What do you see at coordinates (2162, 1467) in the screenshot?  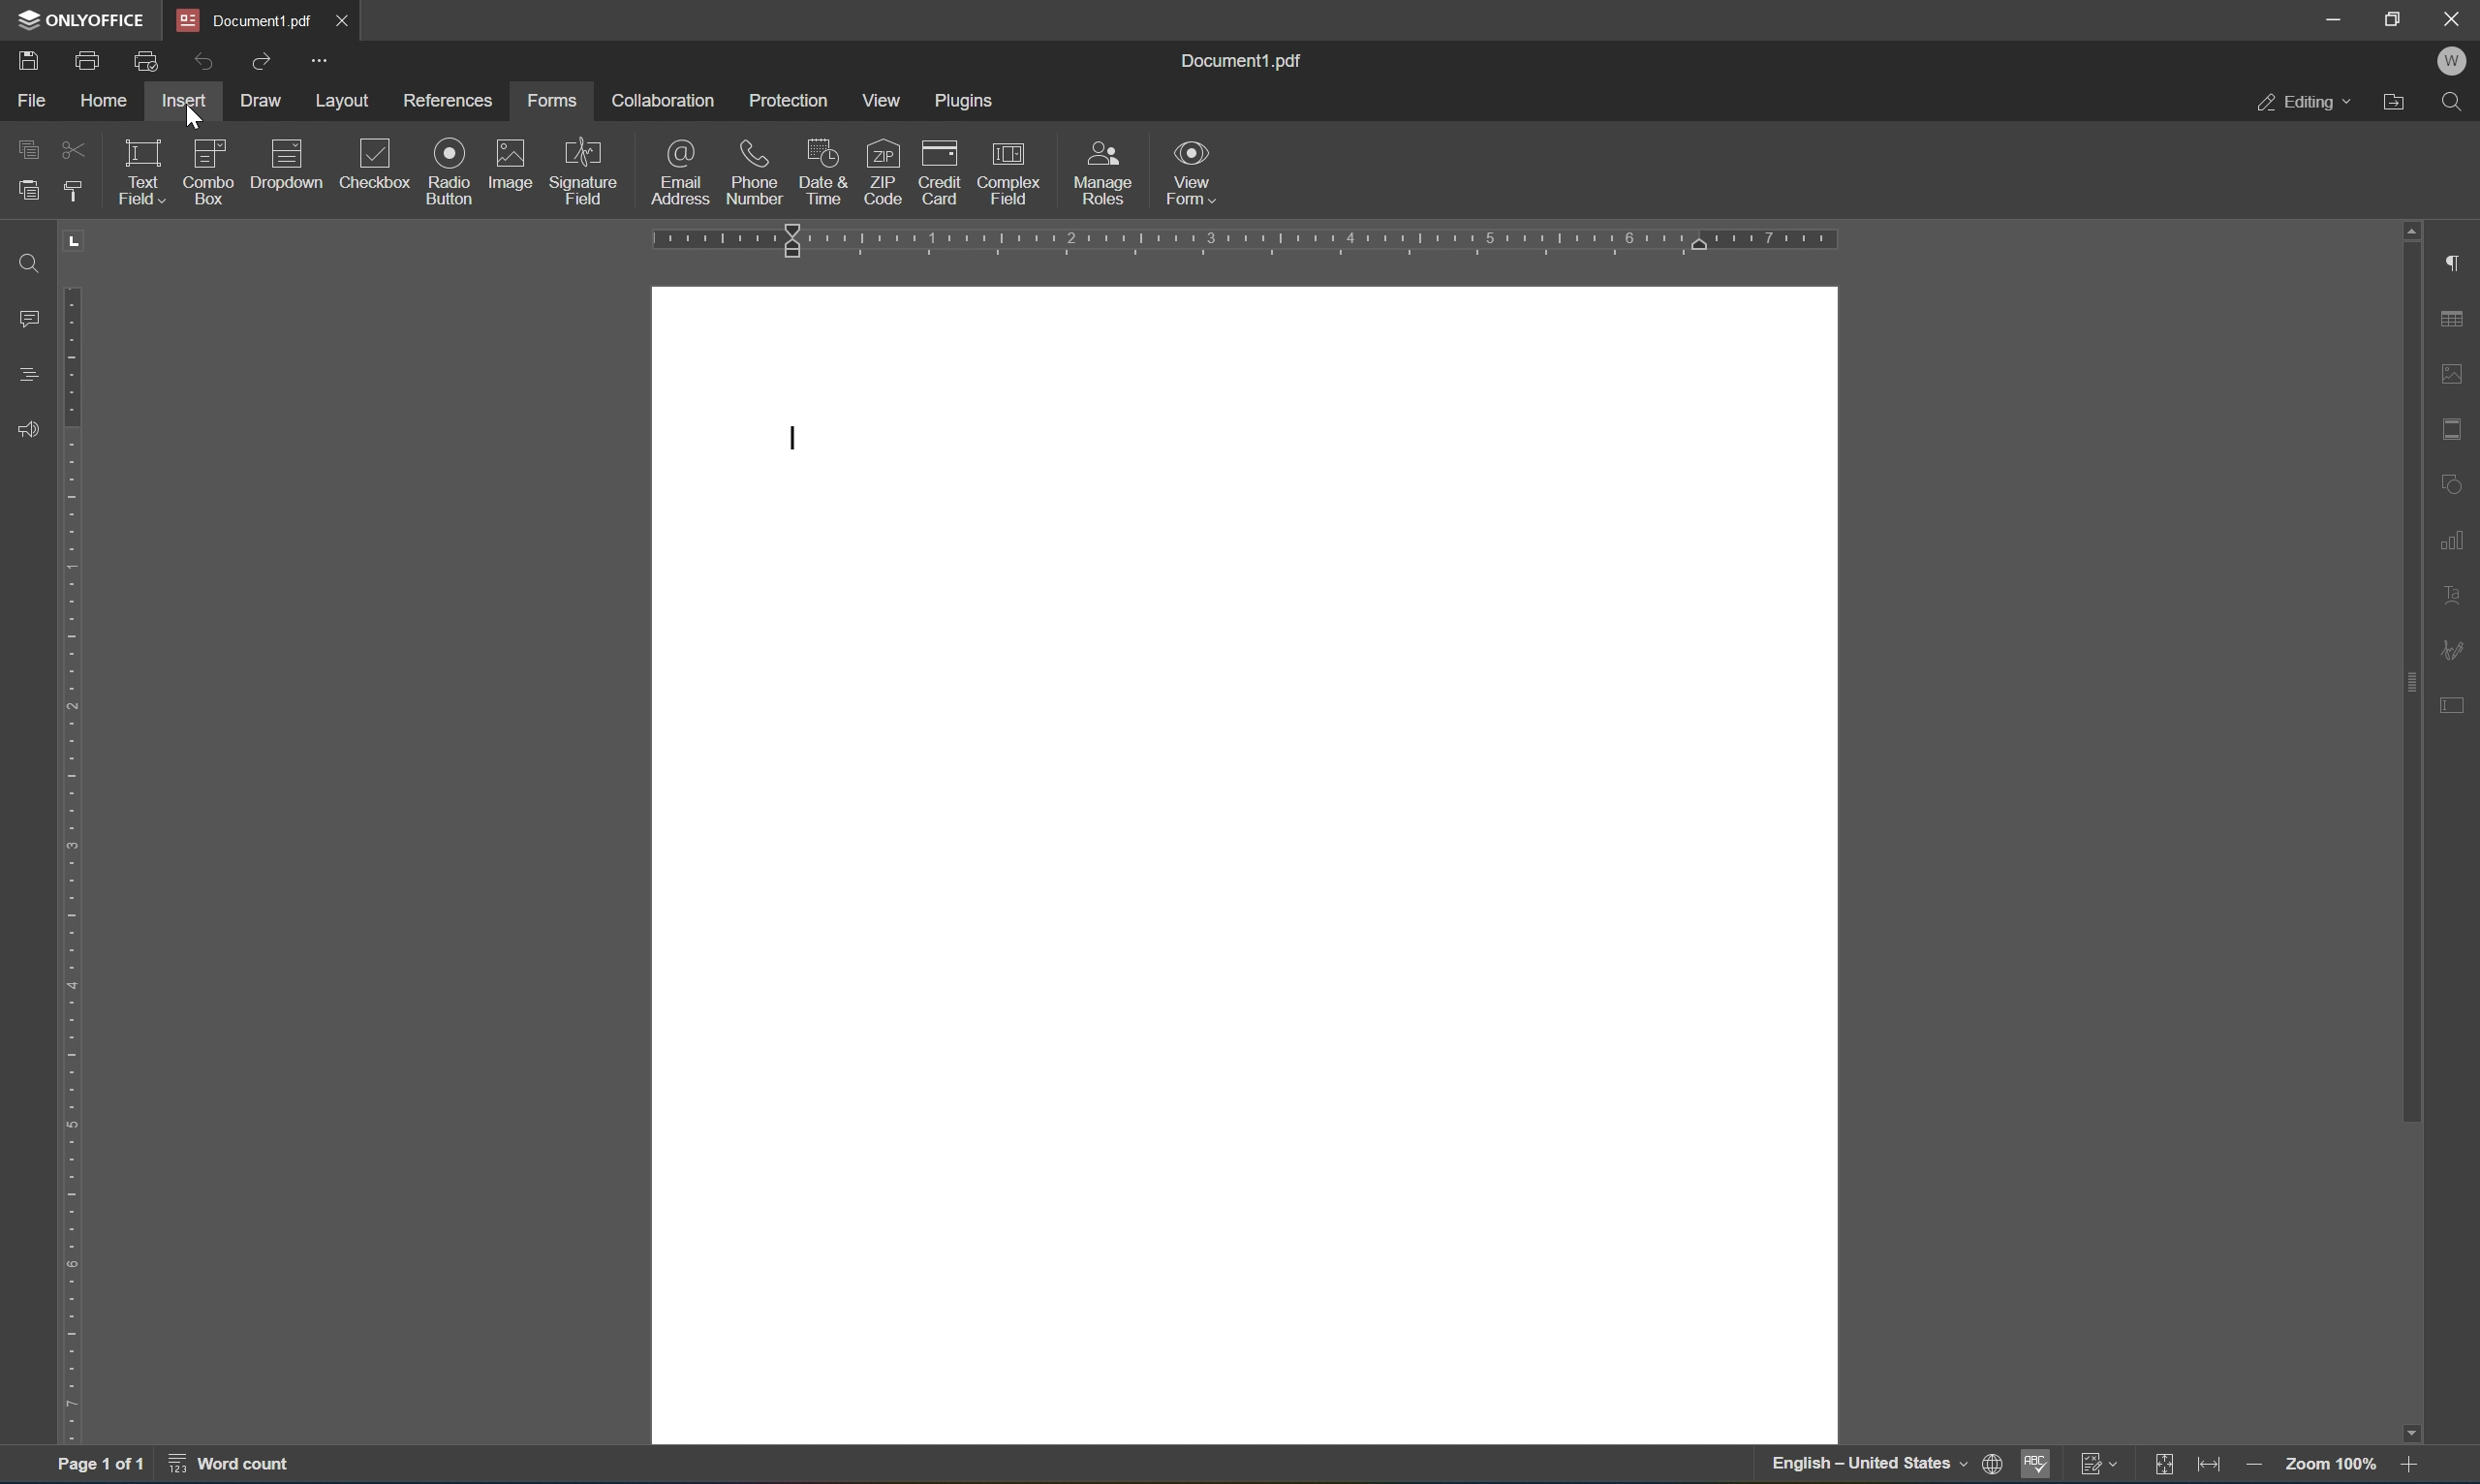 I see `fit to slide` at bounding box center [2162, 1467].